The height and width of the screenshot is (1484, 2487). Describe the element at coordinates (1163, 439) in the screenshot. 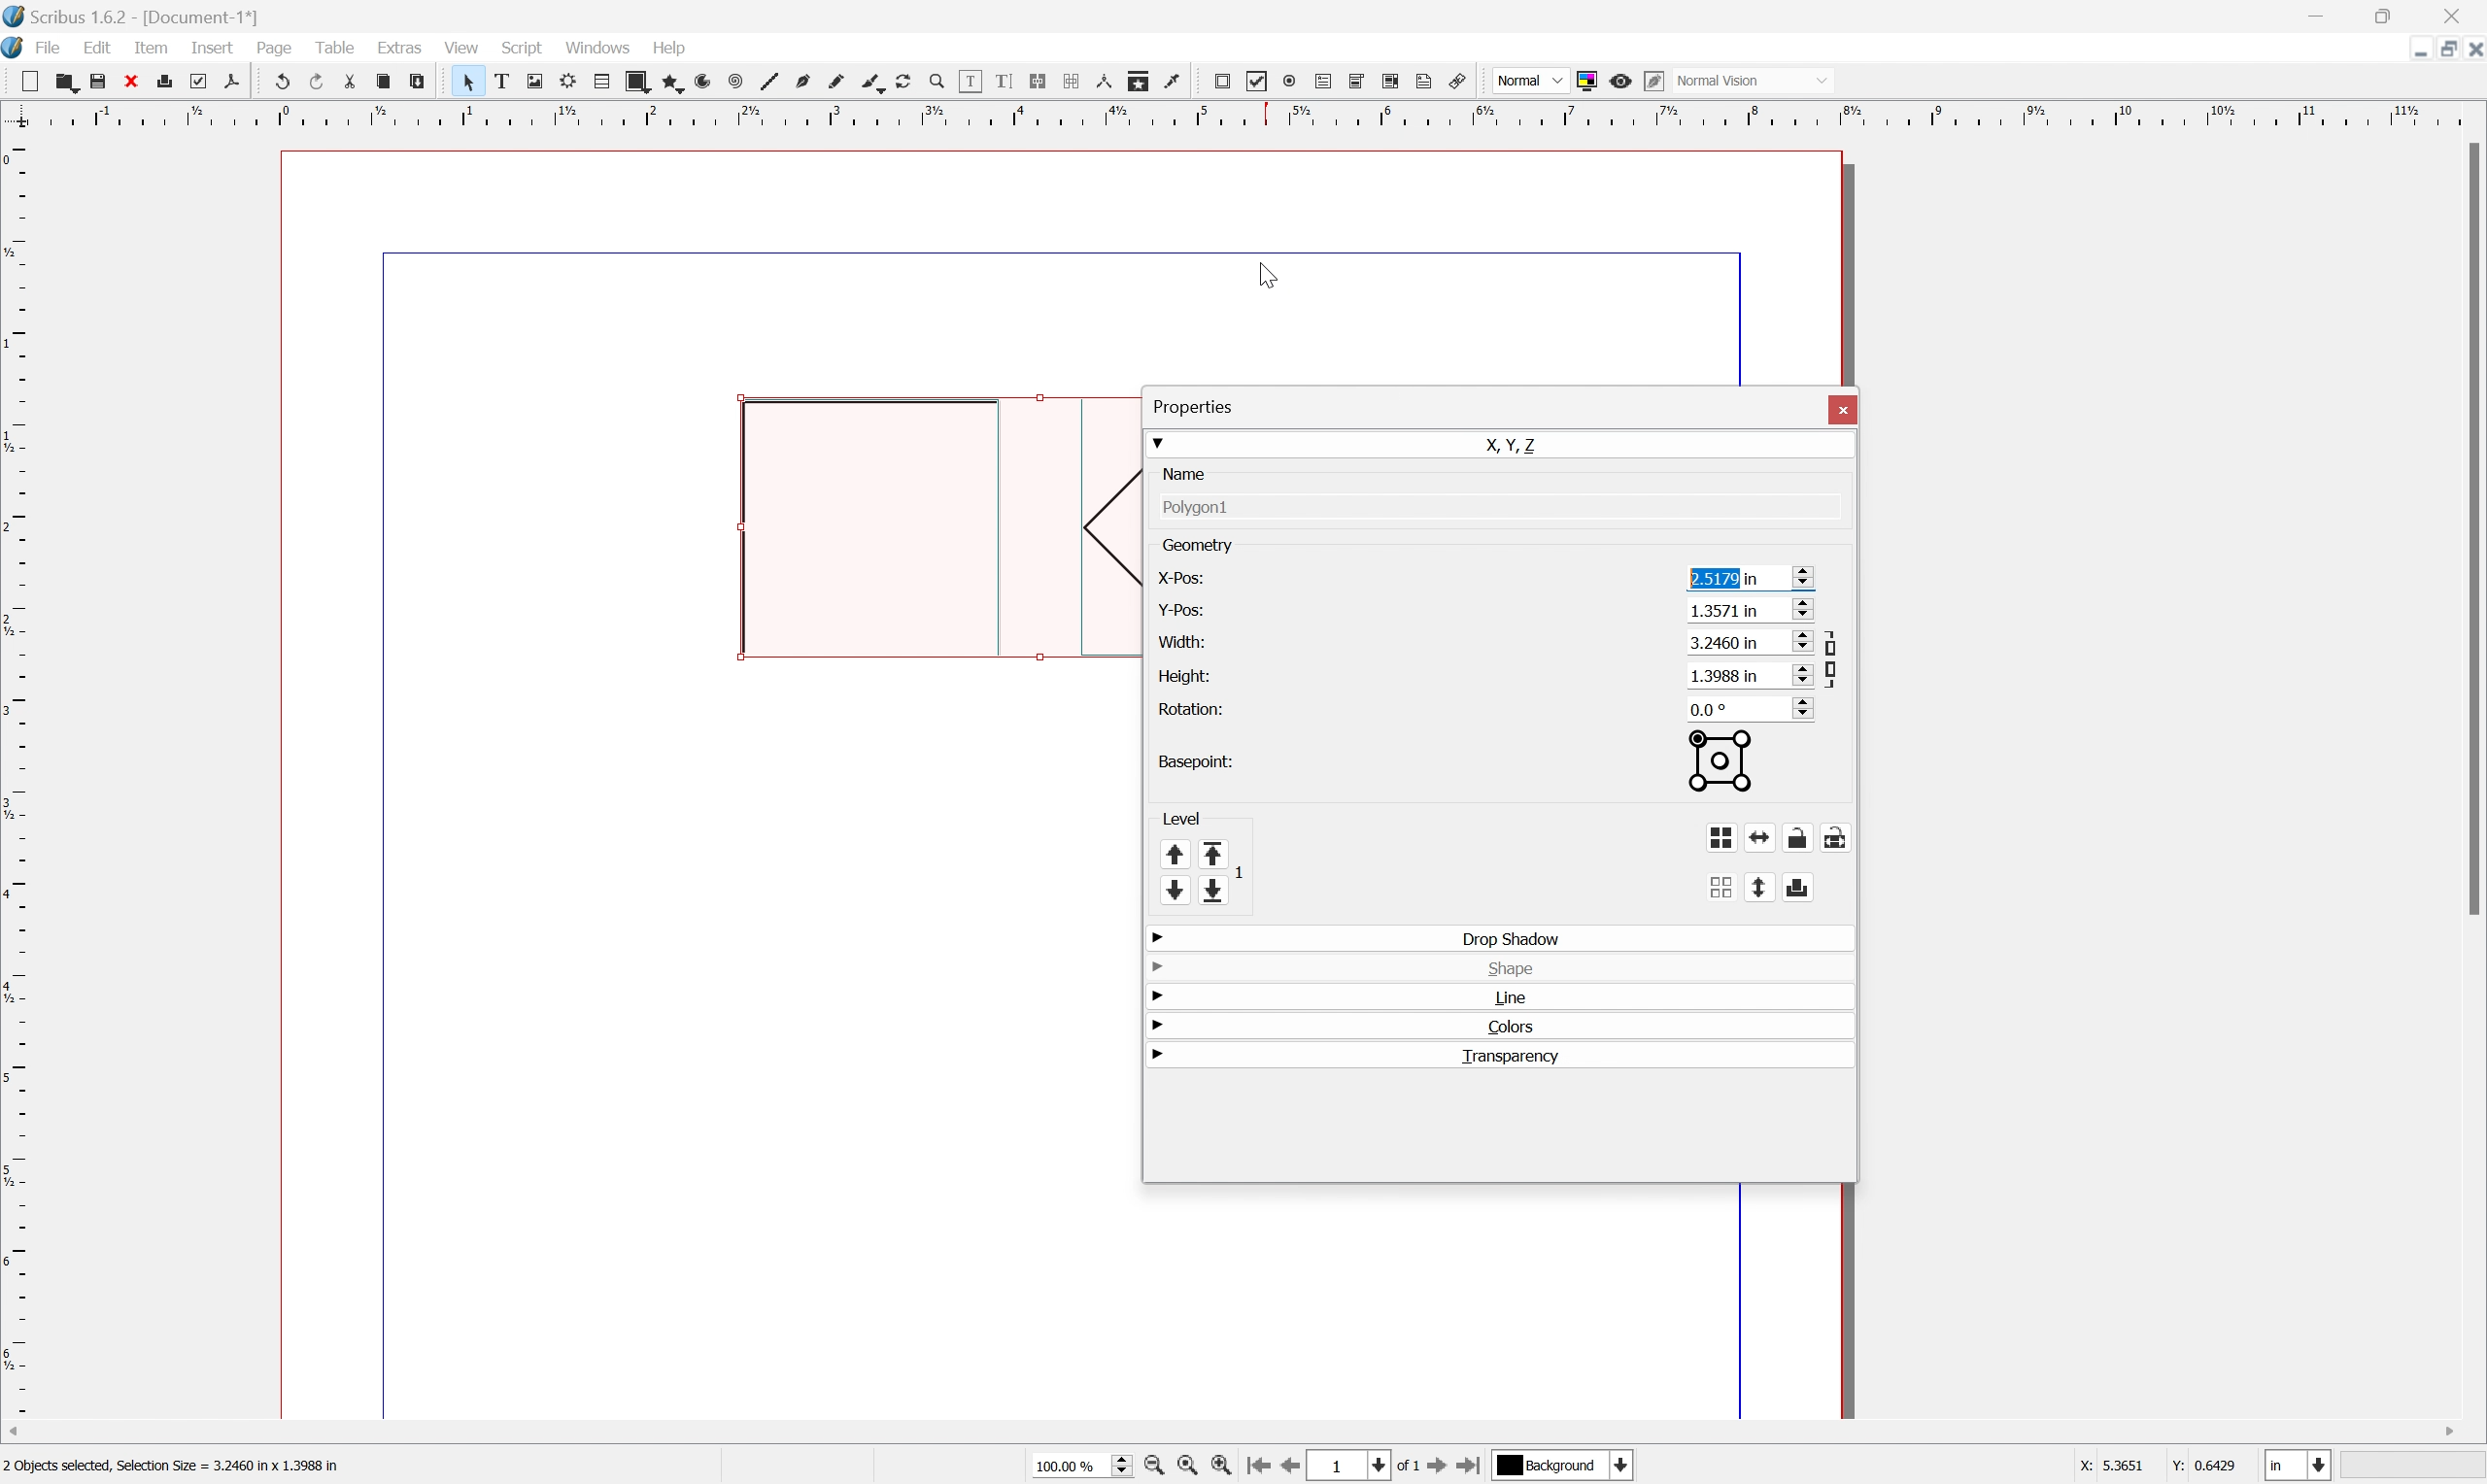

I see `drop down` at that location.